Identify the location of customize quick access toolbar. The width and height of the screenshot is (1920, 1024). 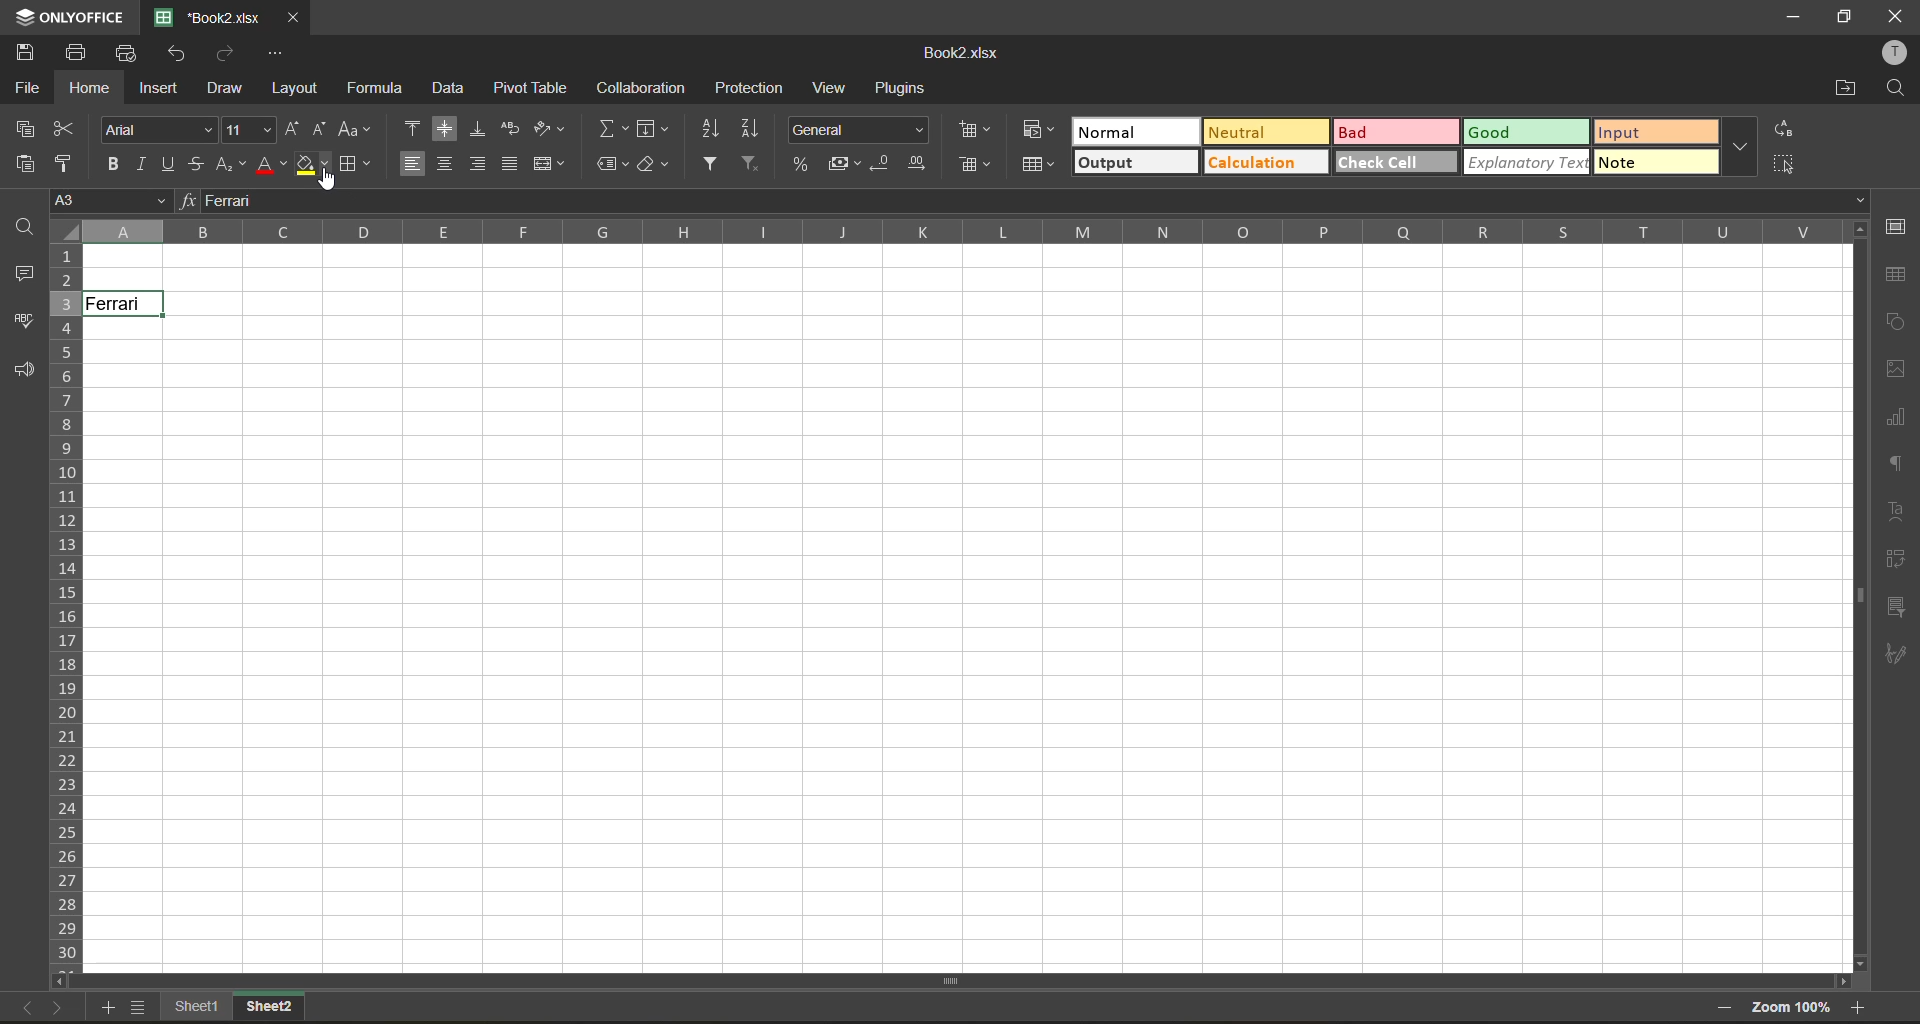
(276, 53).